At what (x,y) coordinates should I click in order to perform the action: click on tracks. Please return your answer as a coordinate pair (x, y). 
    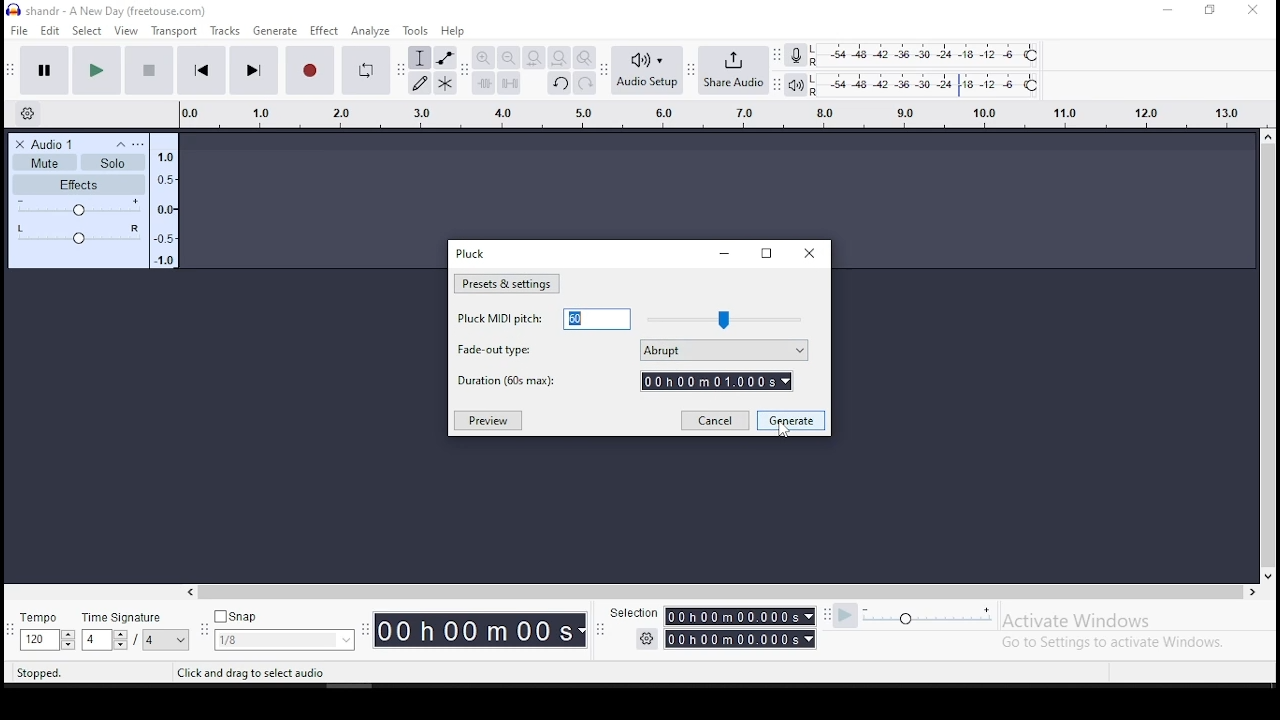
    Looking at the image, I should click on (224, 31).